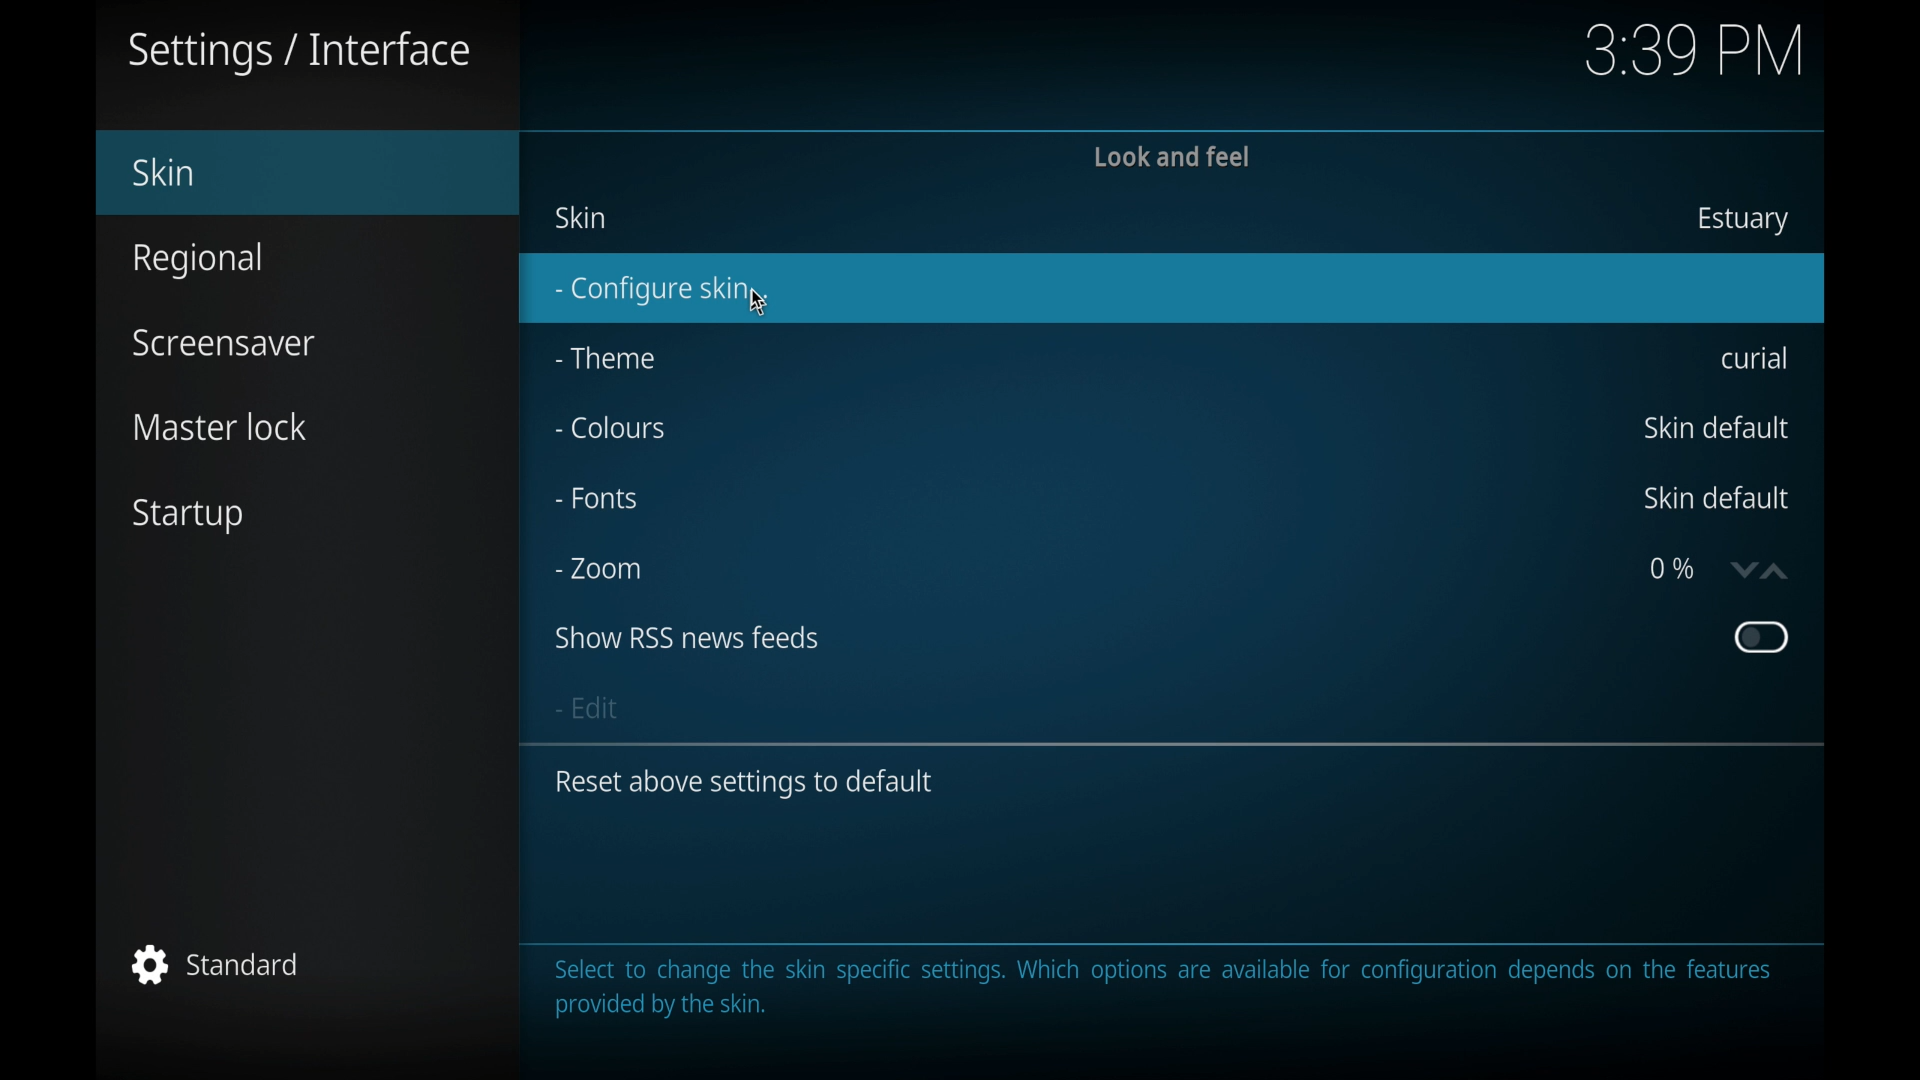  What do you see at coordinates (1760, 637) in the screenshot?
I see `toggle button` at bounding box center [1760, 637].